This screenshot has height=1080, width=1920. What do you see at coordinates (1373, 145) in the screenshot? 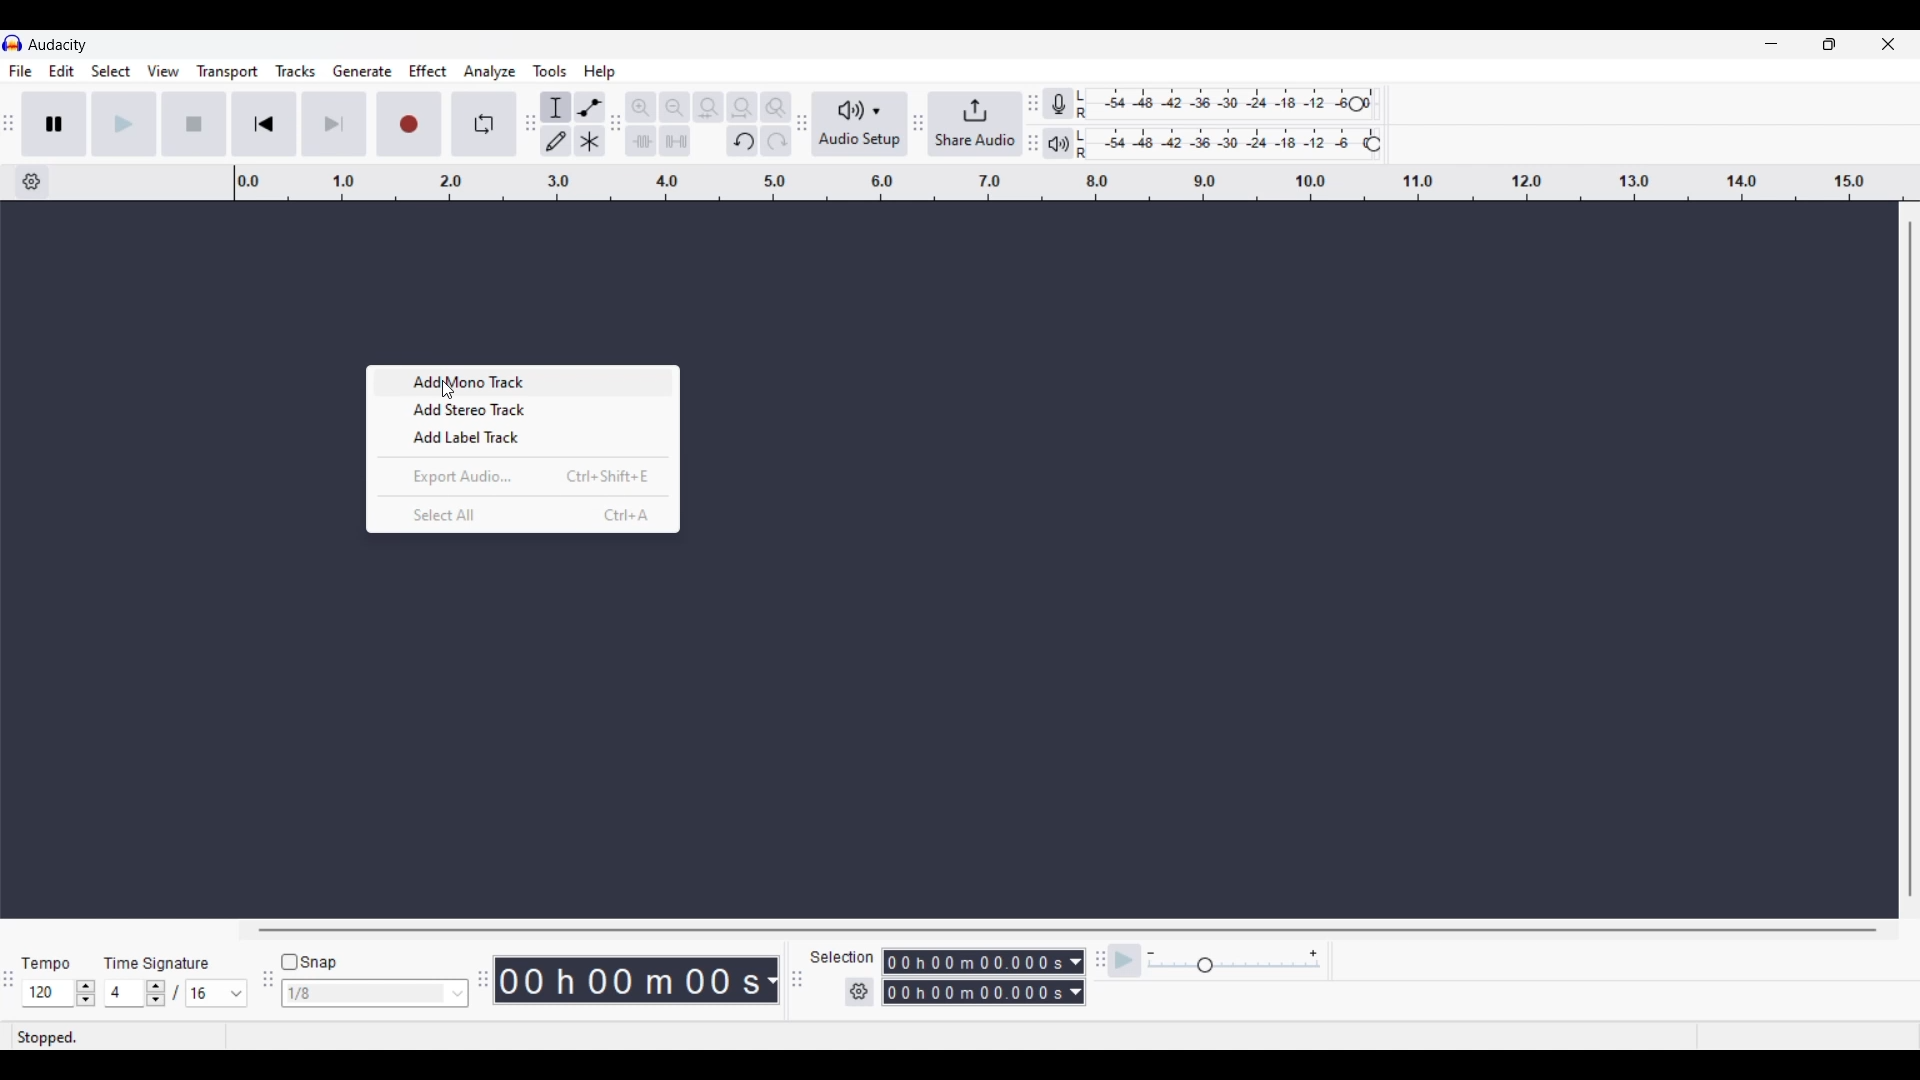
I see `Change playback level` at bounding box center [1373, 145].